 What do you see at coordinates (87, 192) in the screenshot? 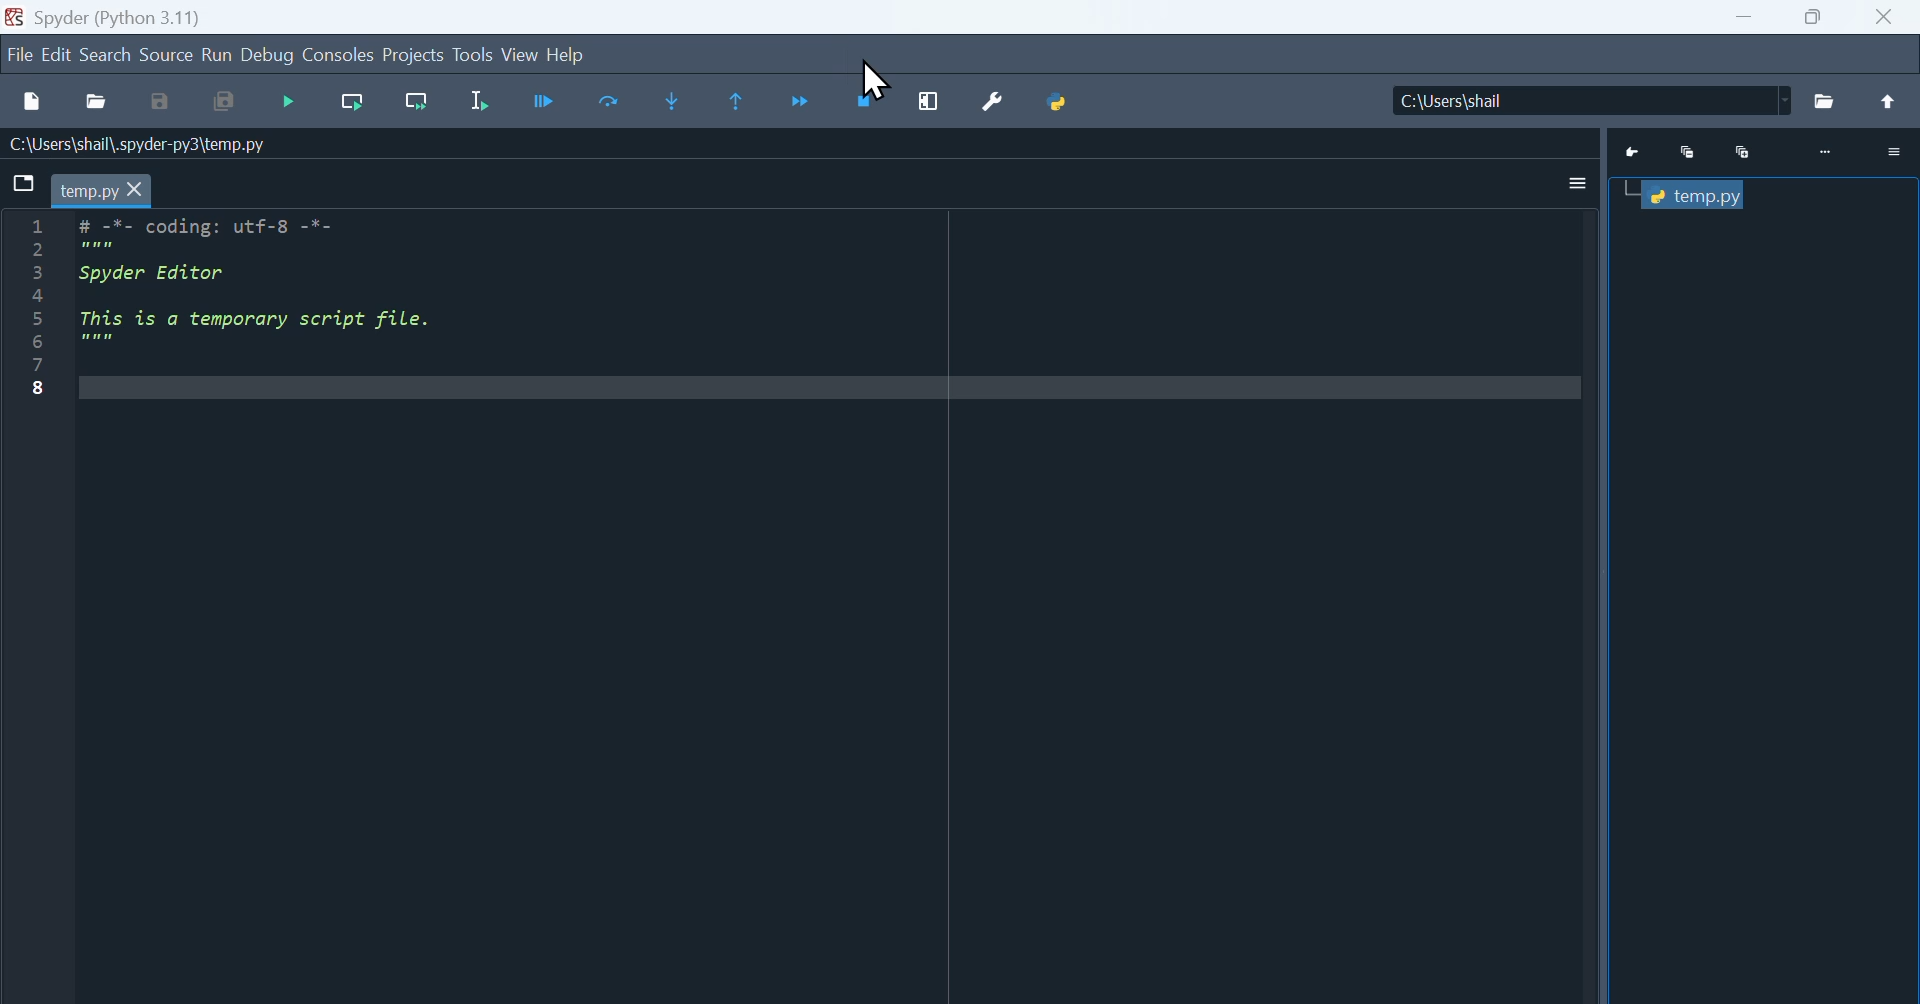
I see `temp.py` at bounding box center [87, 192].